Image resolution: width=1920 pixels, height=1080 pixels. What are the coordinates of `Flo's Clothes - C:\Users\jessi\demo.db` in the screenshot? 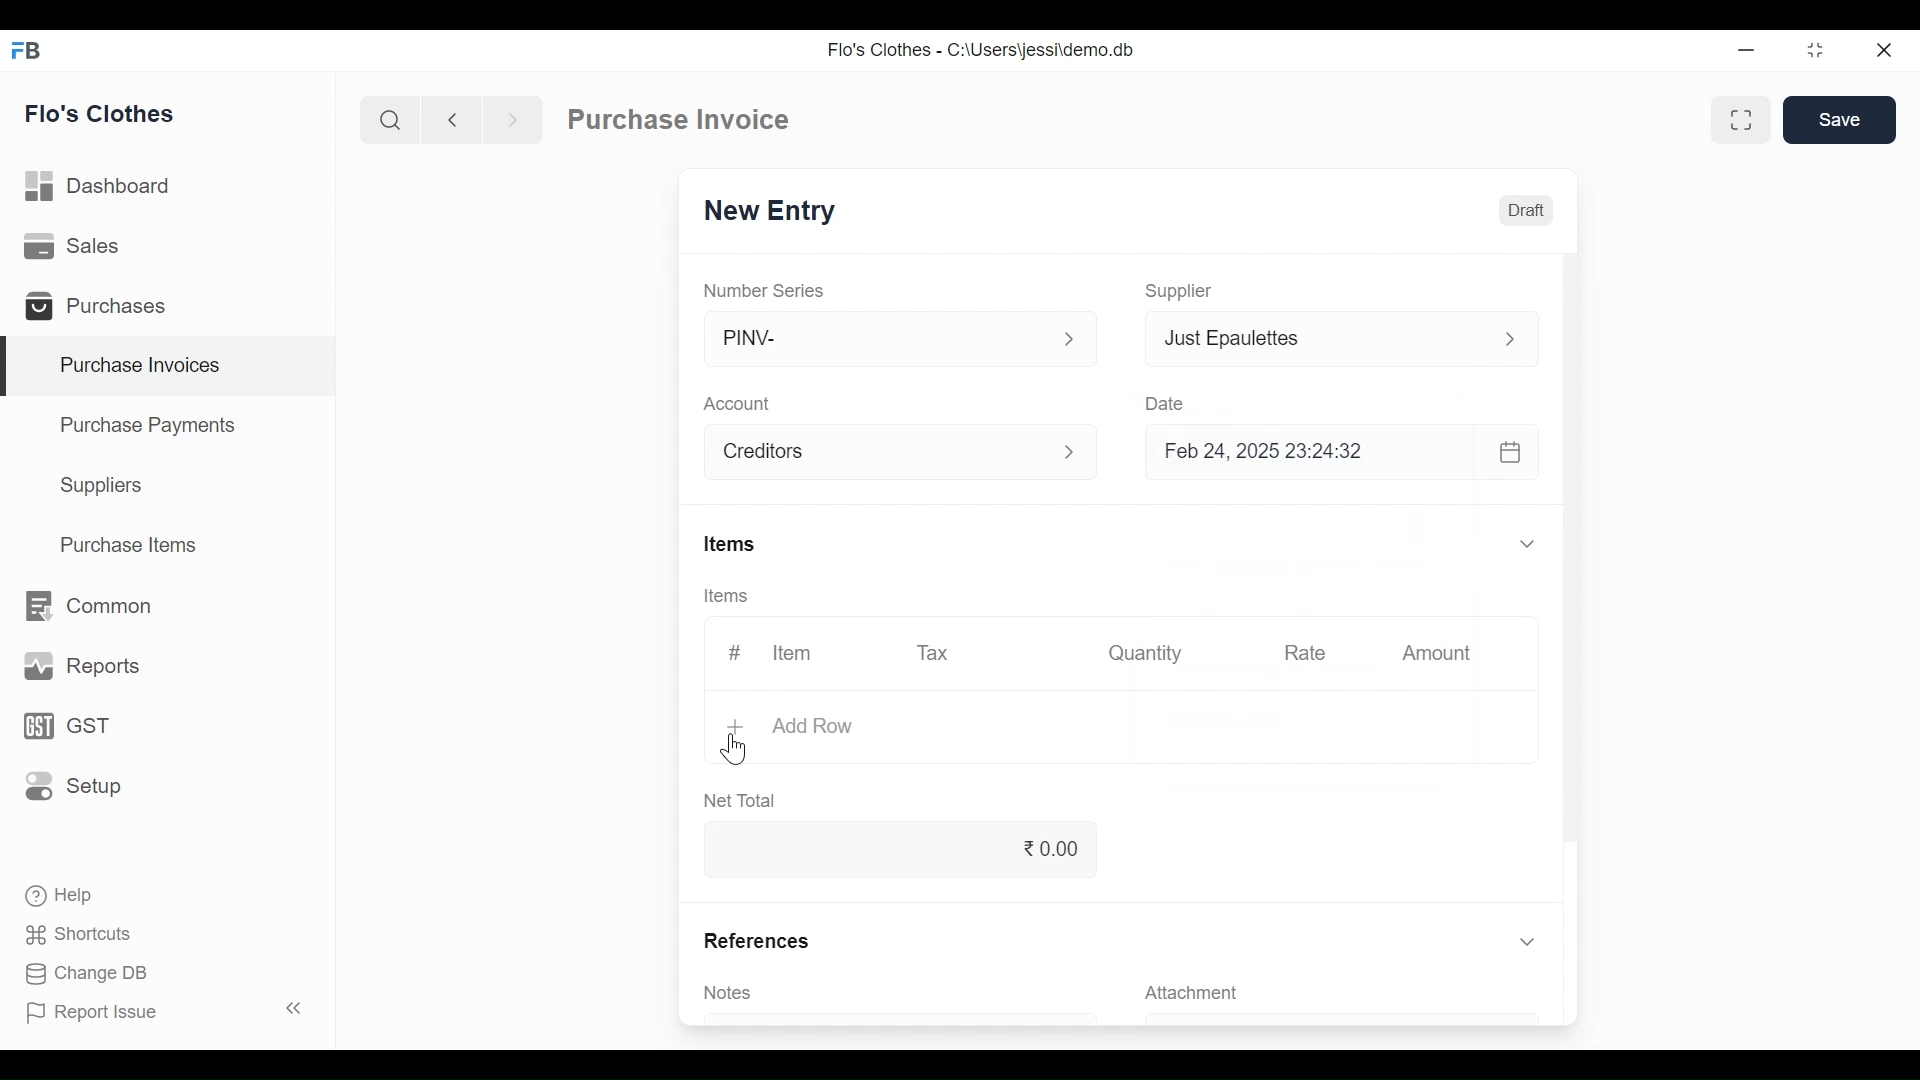 It's located at (984, 48).